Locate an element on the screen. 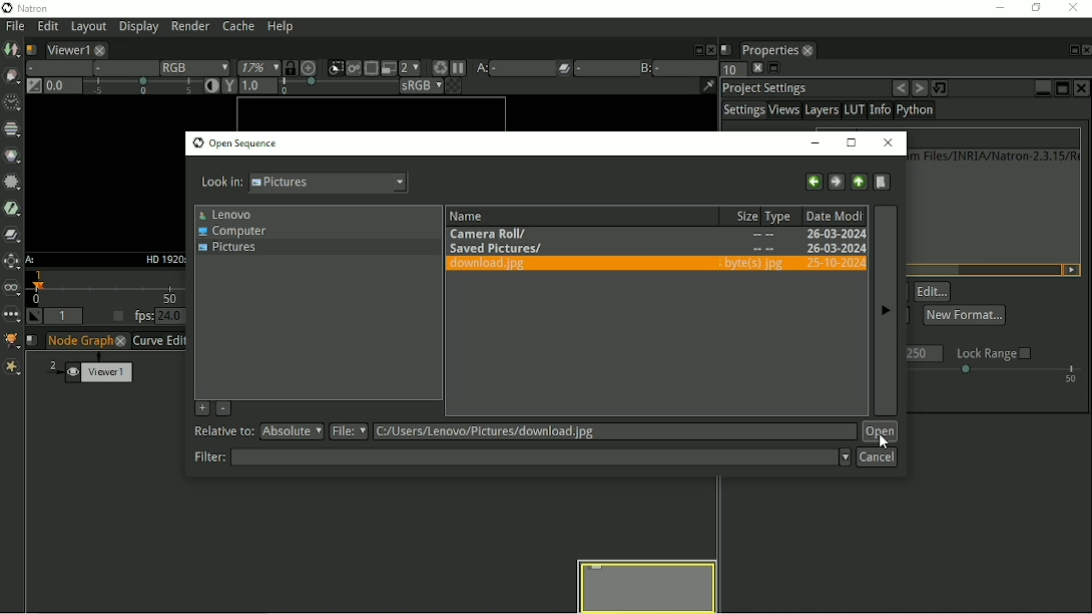 The width and height of the screenshot is (1092, 614). 26-03-2024 is located at coordinates (832, 263).